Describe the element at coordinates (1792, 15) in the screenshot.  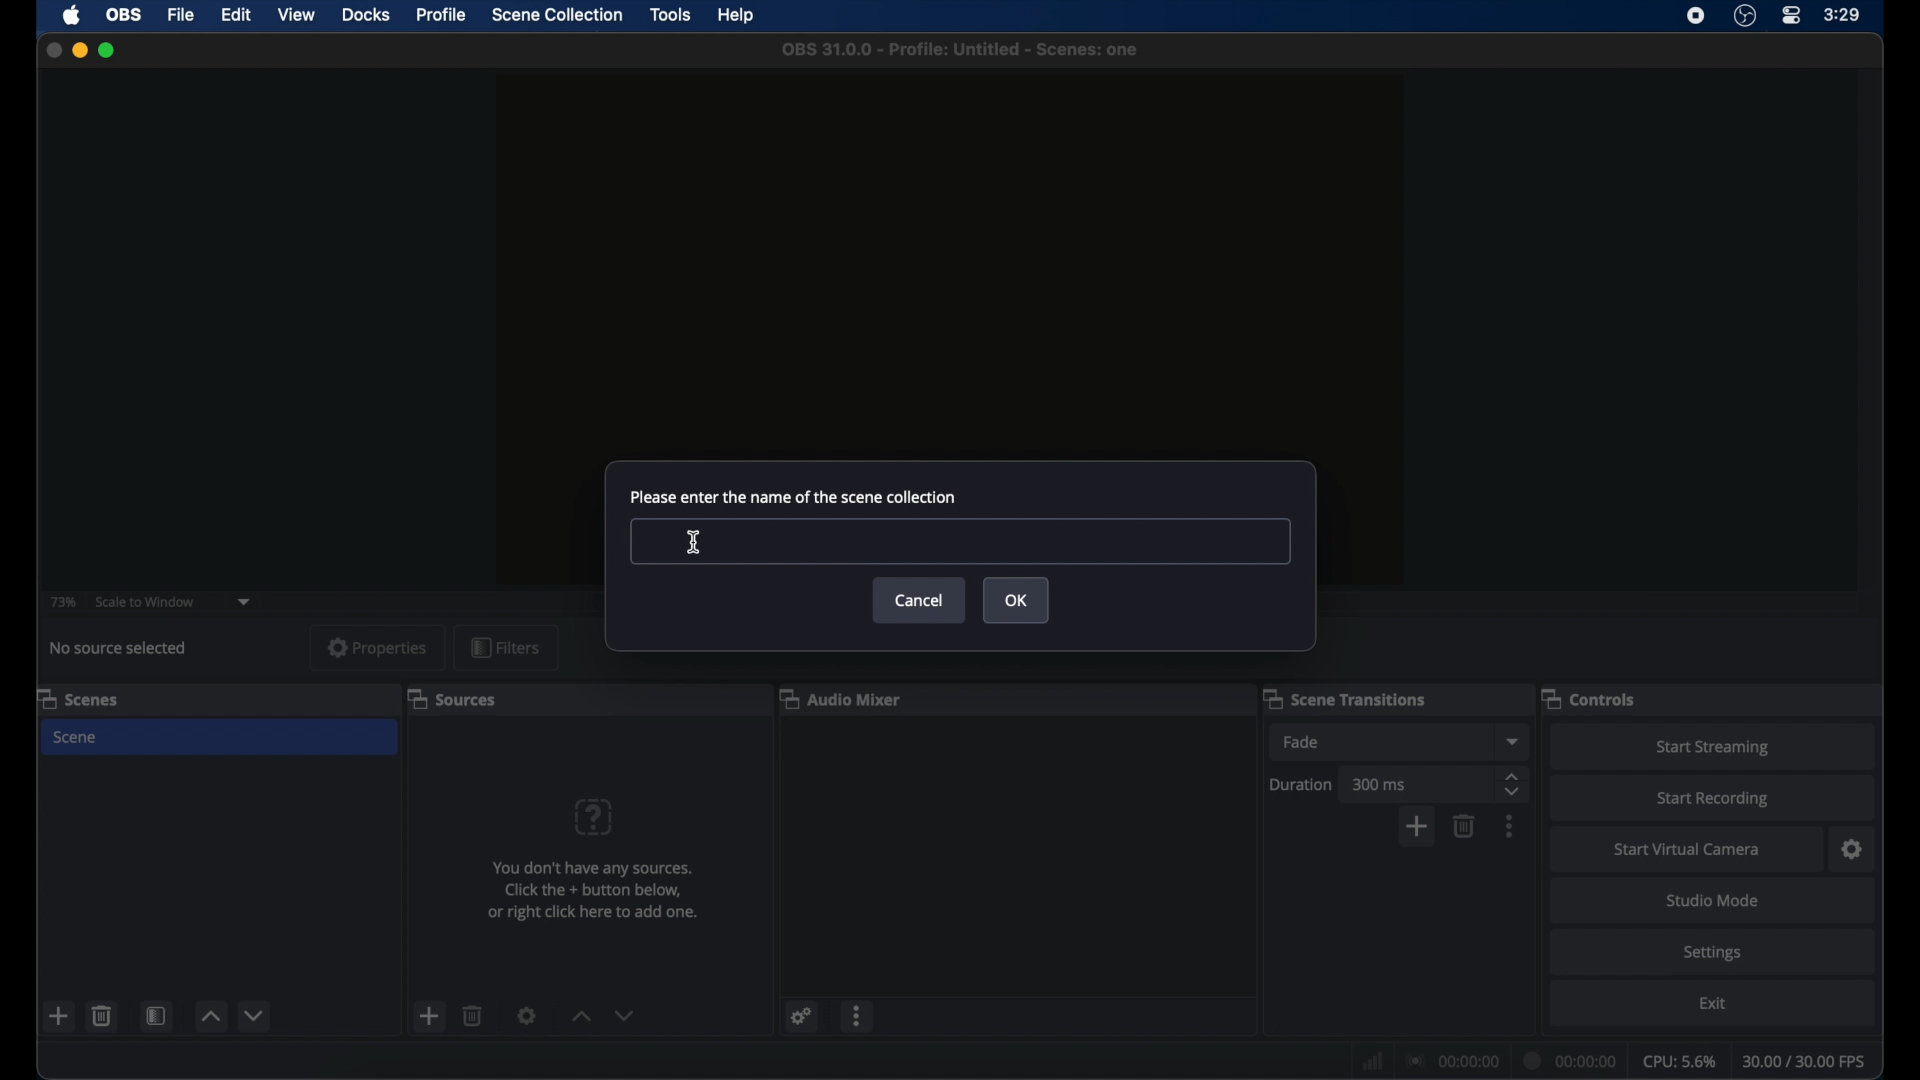
I see `control center` at that location.